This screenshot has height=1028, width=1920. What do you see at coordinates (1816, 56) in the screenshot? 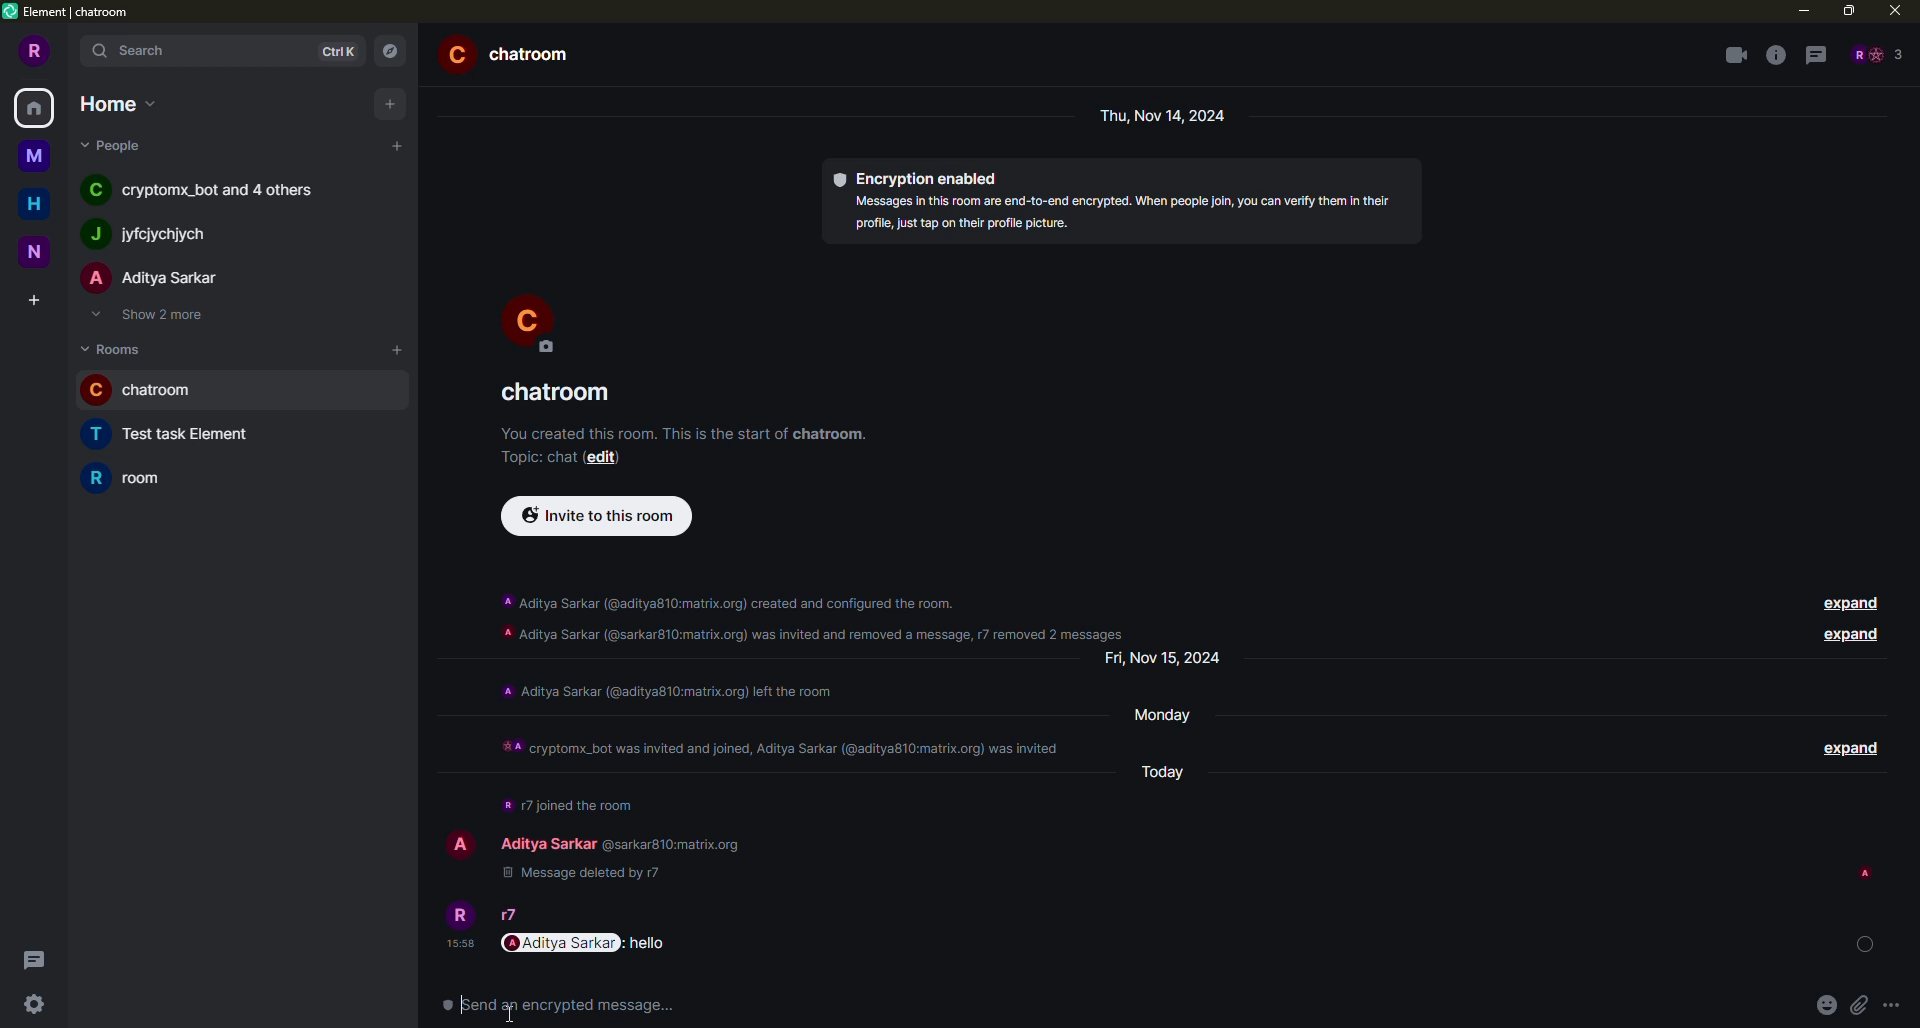
I see `threads` at bounding box center [1816, 56].